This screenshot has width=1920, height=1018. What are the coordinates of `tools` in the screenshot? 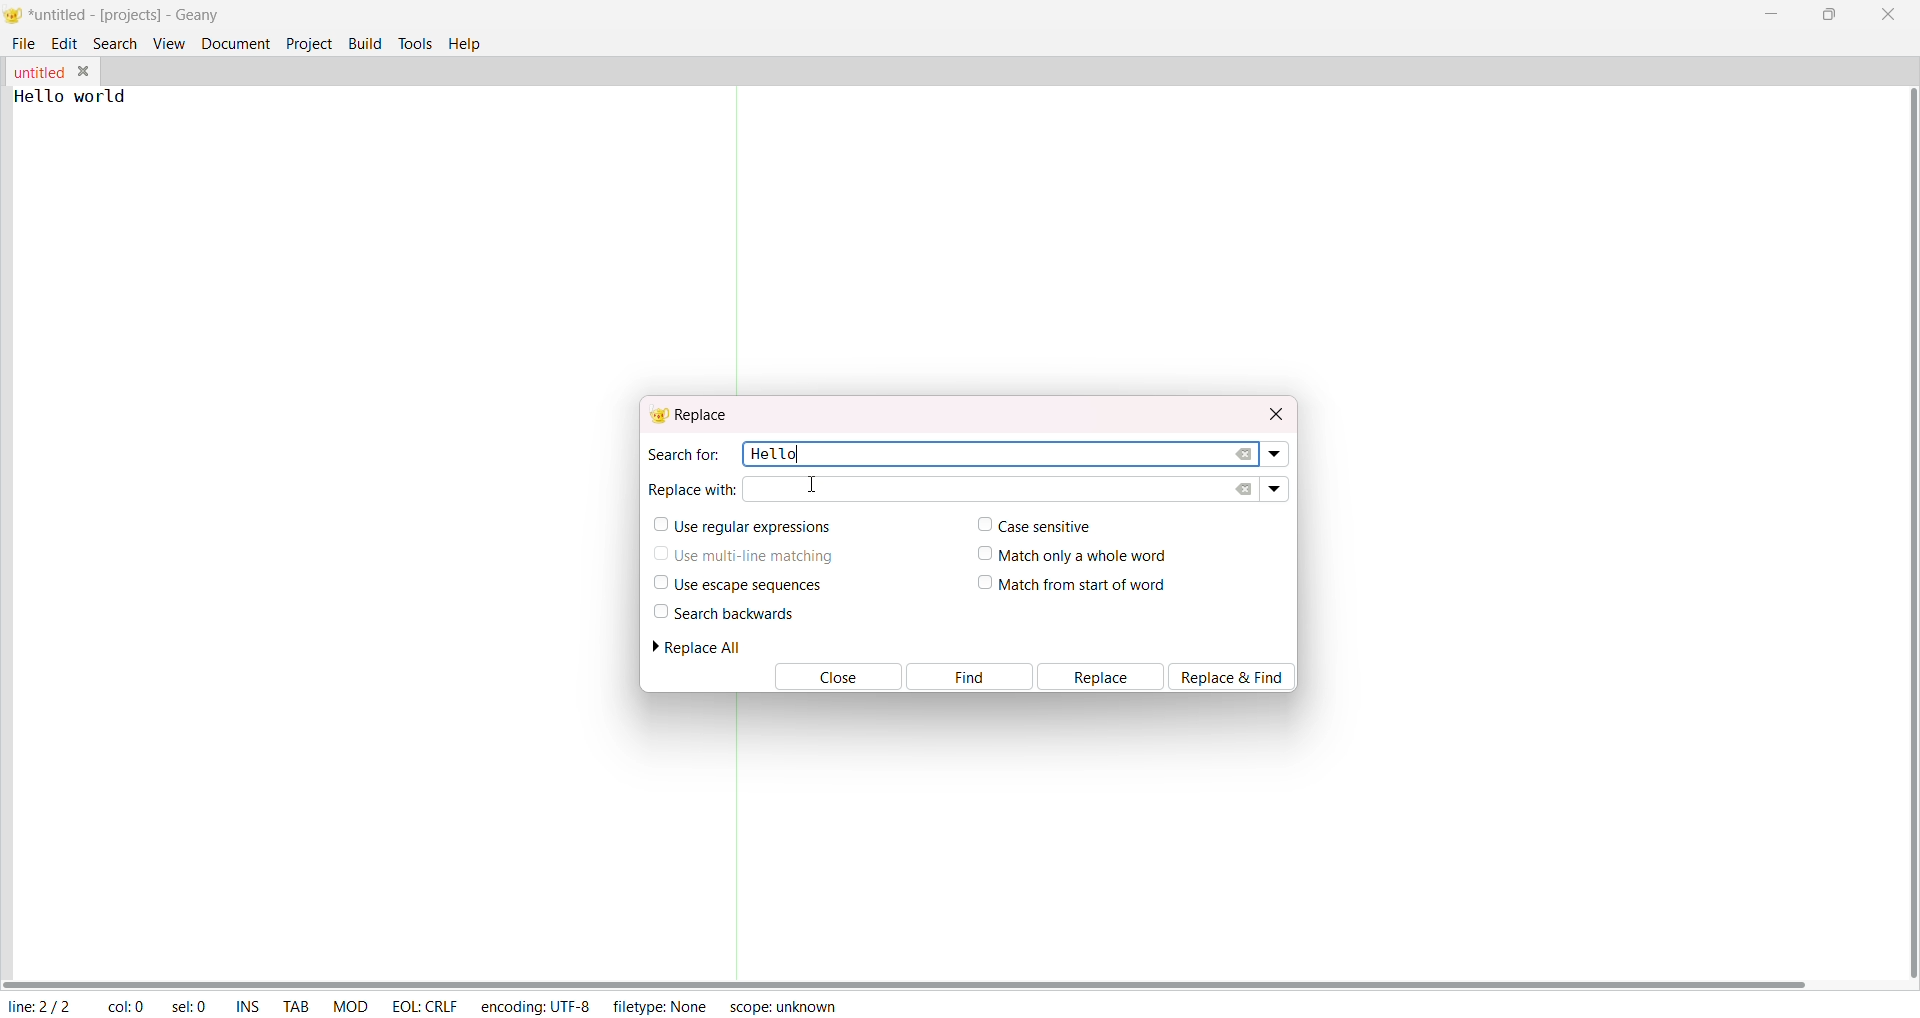 It's located at (416, 42).